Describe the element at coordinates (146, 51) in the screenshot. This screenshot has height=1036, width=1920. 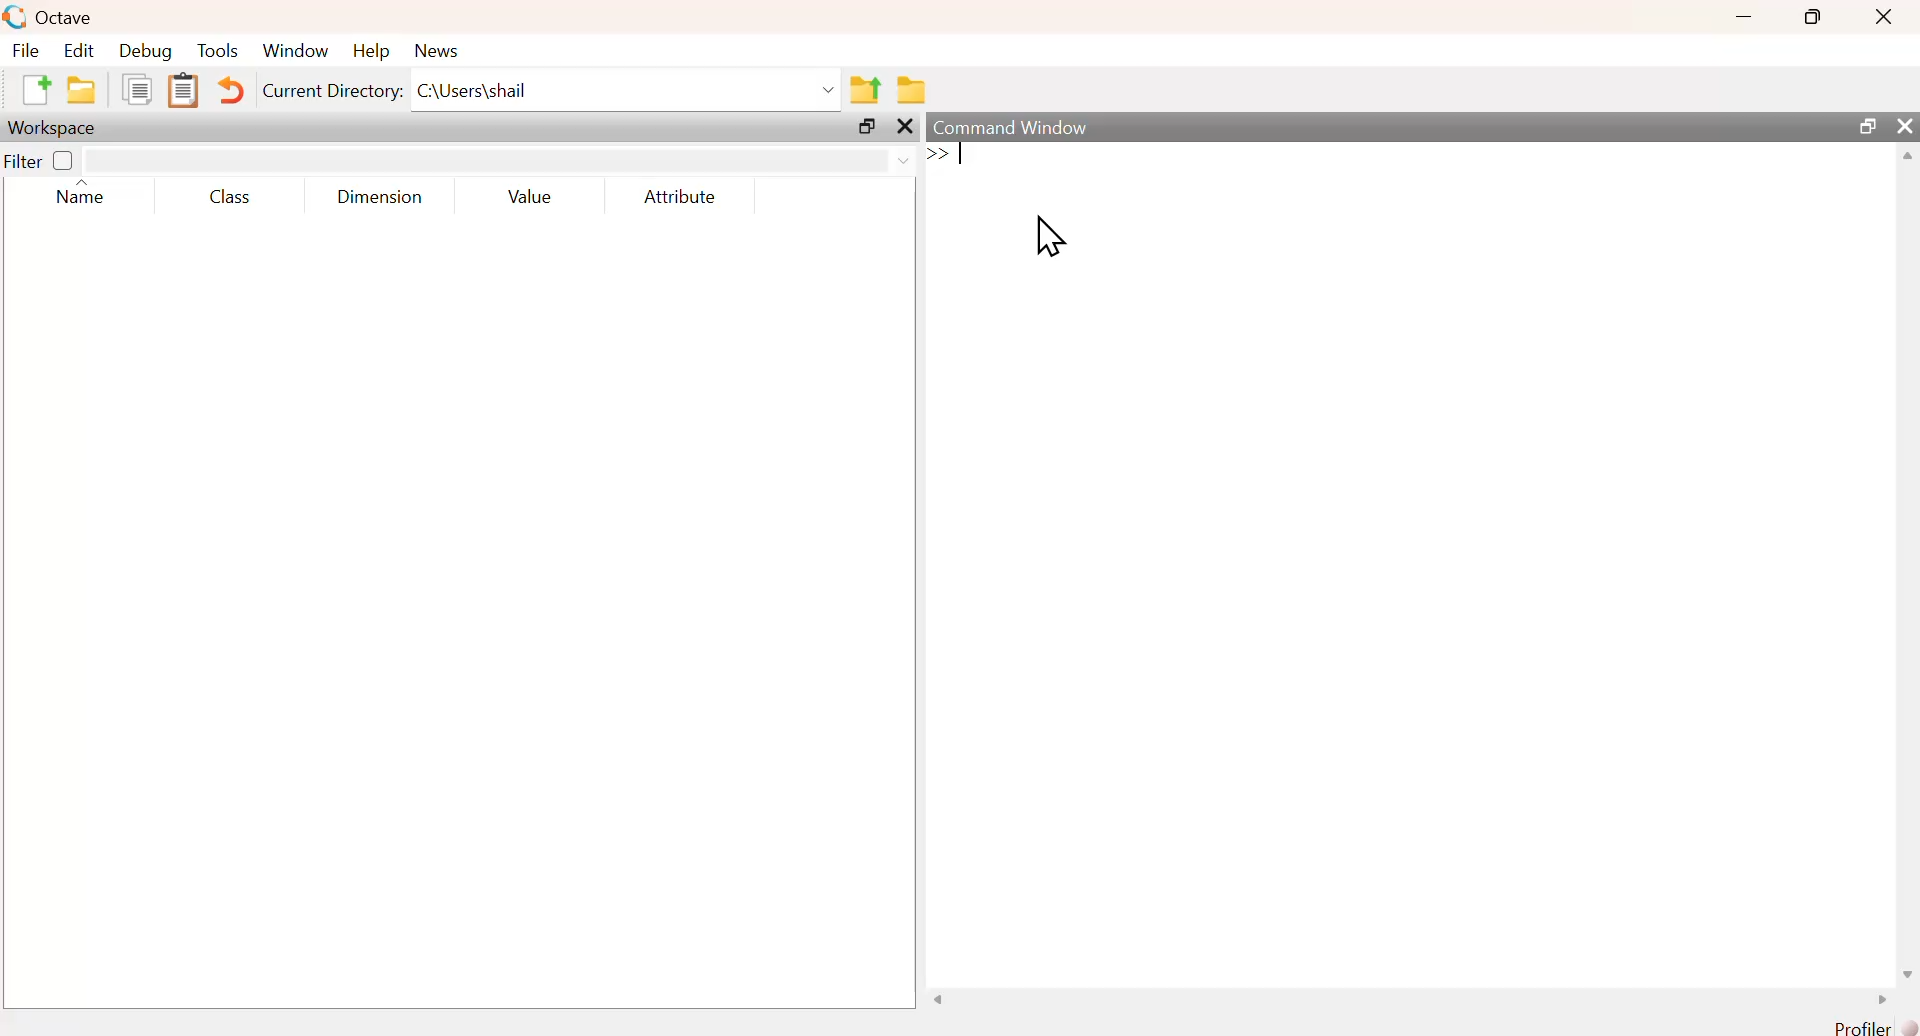
I see `Debug` at that location.